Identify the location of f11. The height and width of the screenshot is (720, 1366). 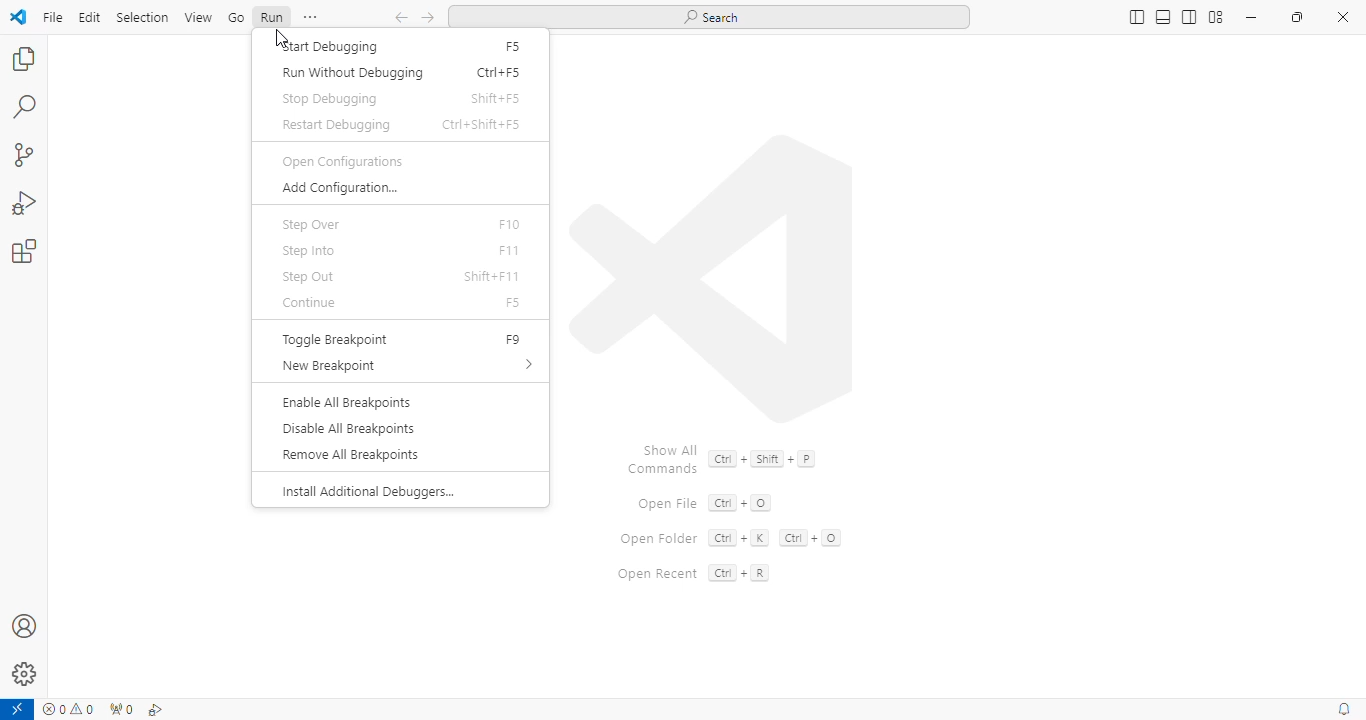
(508, 249).